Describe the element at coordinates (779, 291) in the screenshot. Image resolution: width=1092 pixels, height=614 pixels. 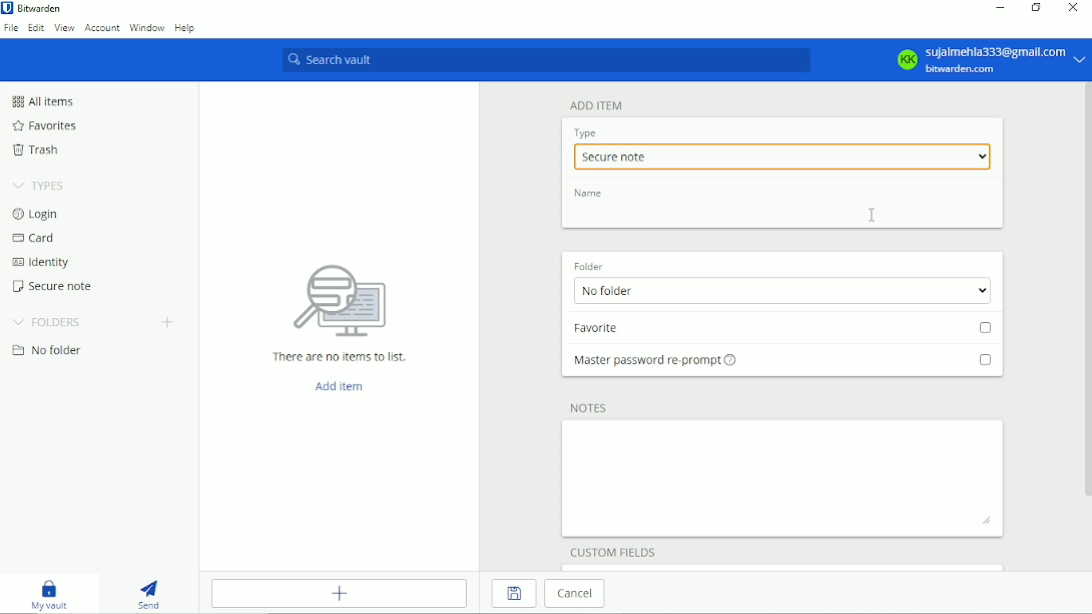
I see `No folder` at that location.